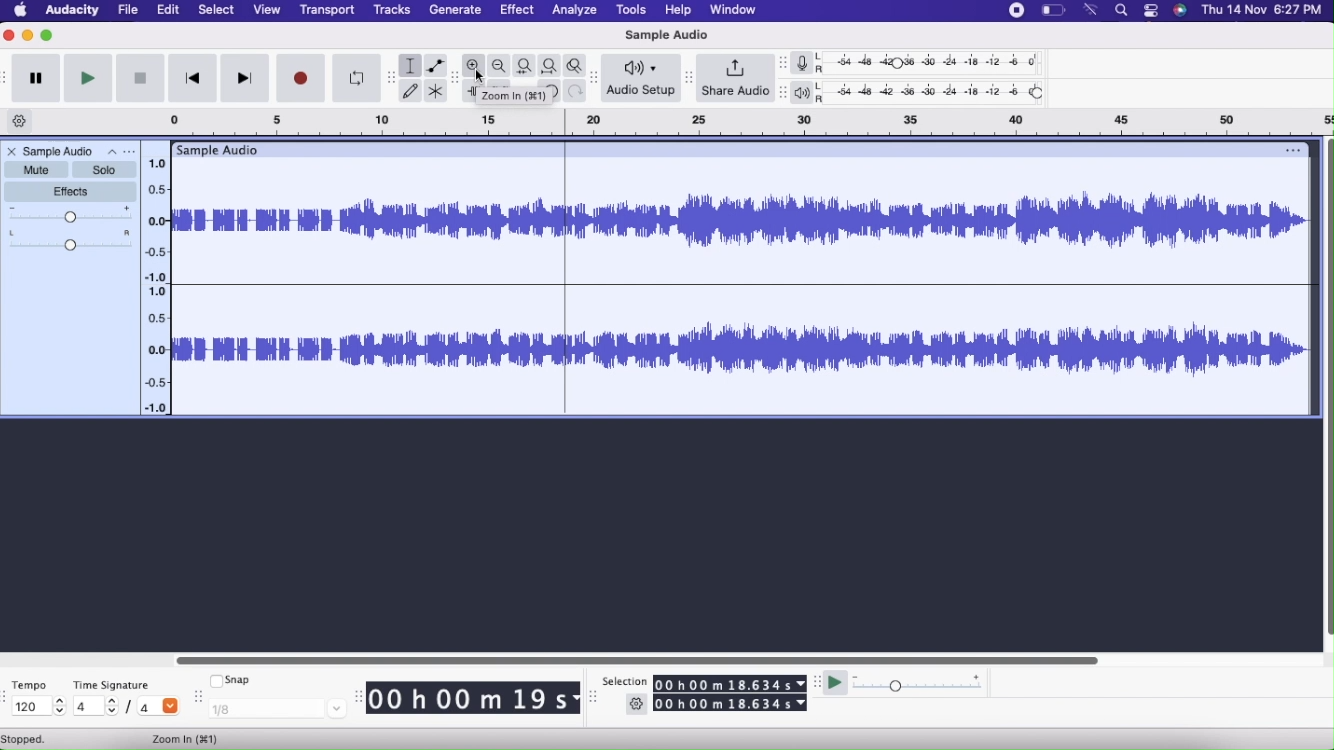 The height and width of the screenshot is (750, 1334). Describe the element at coordinates (120, 151) in the screenshot. I see `Options` at that location.